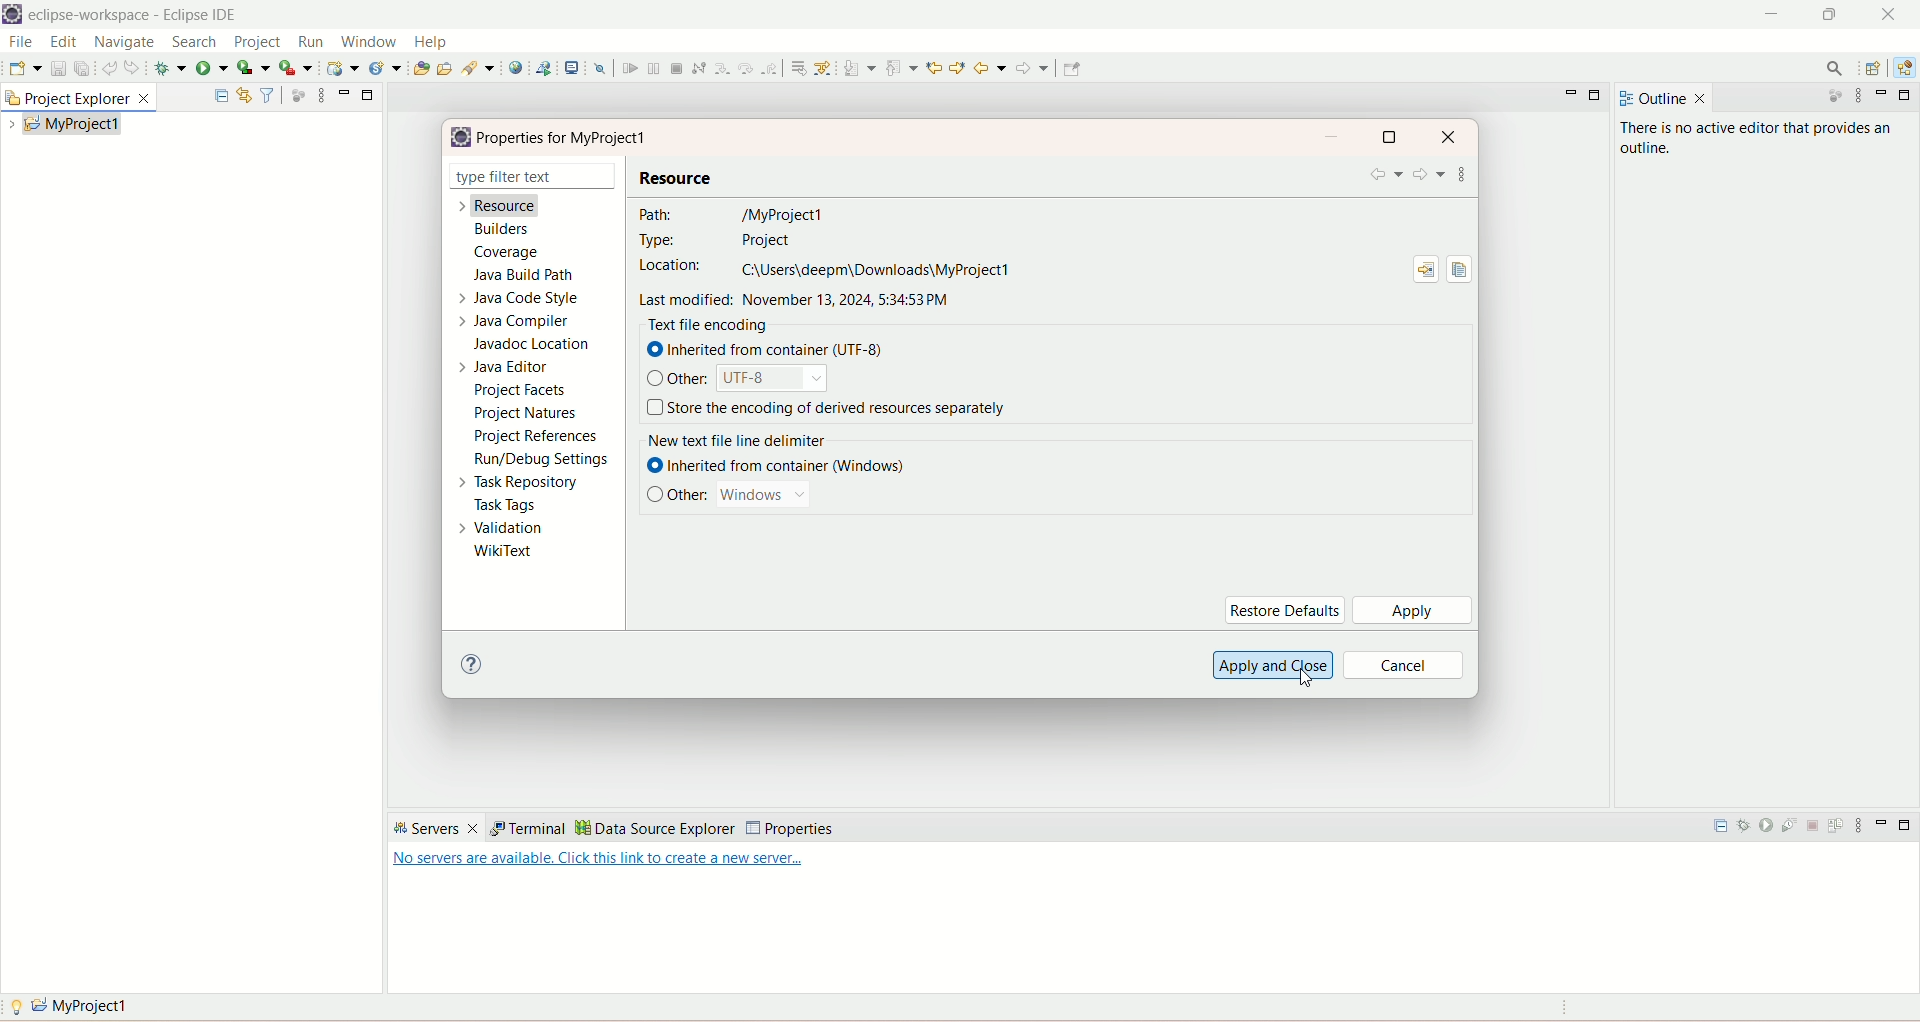 This screenshot has width=1920, height=1022. I want to click on view menu, so click(319, 95).